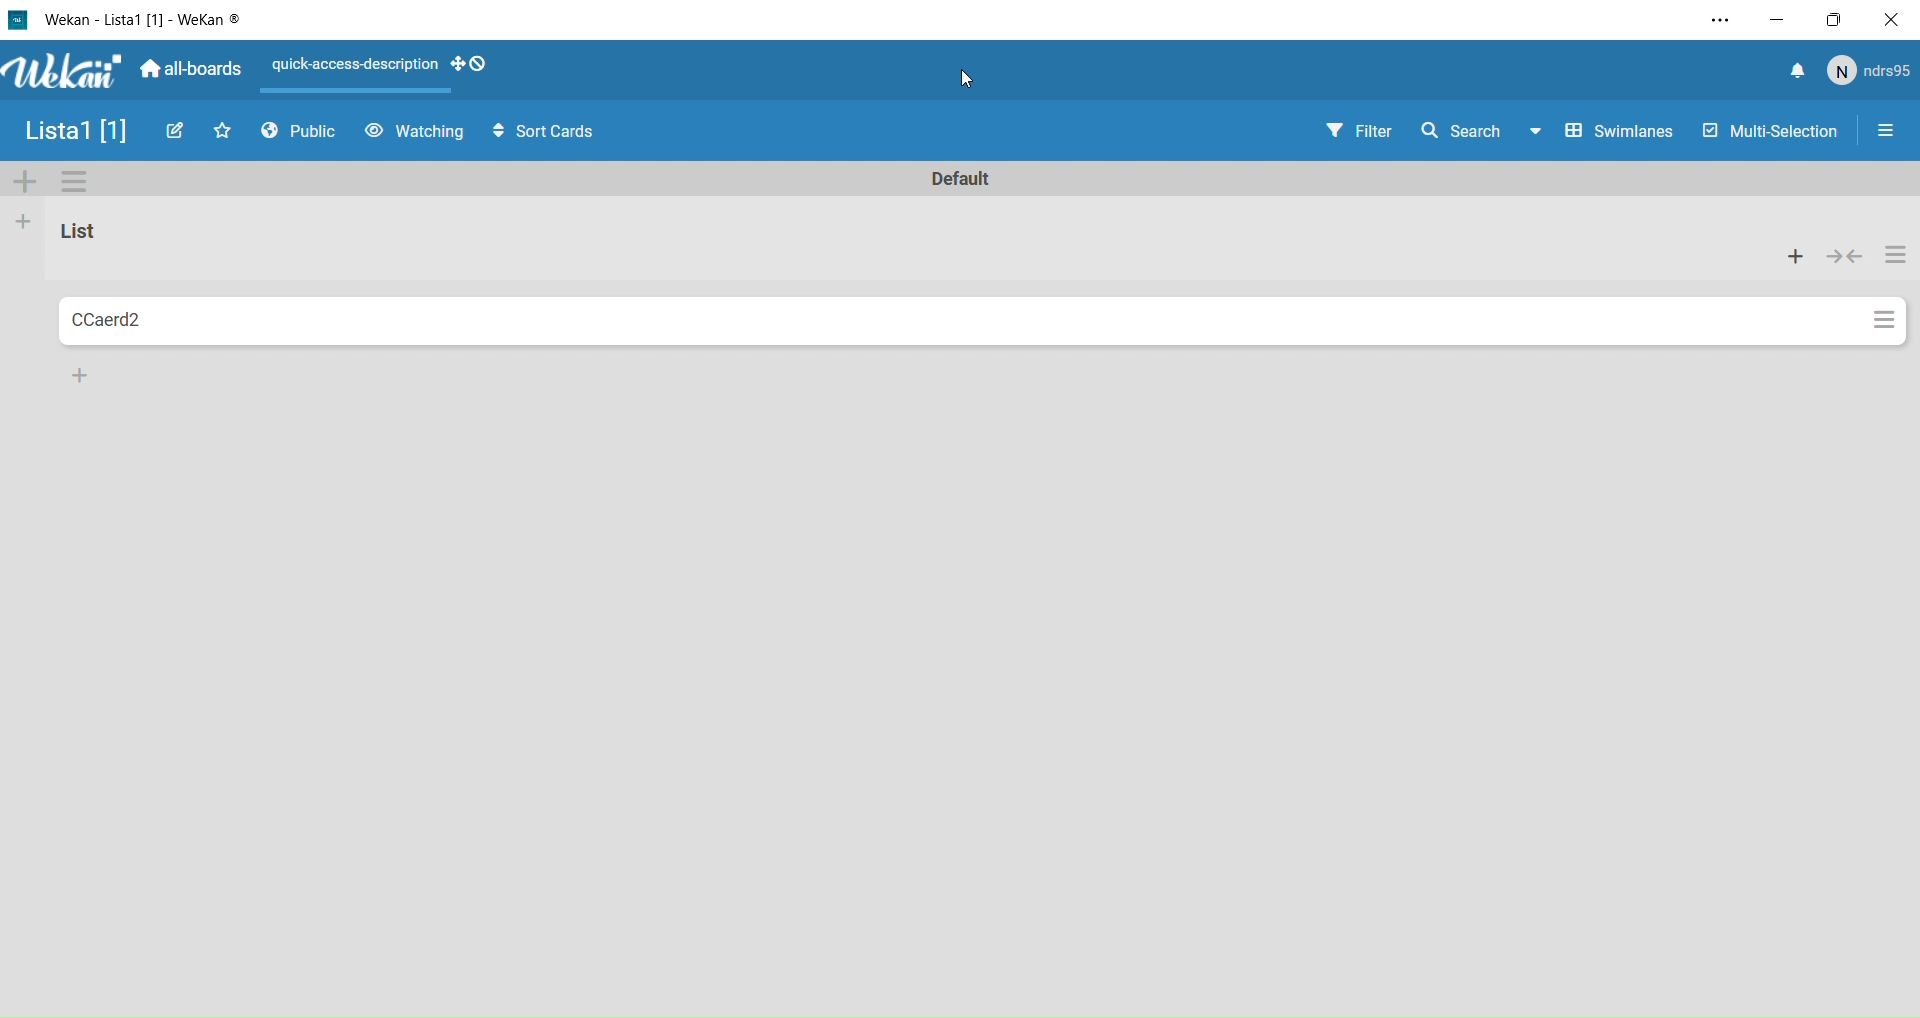  I want to click on Layout Actions, so click(351, 66).